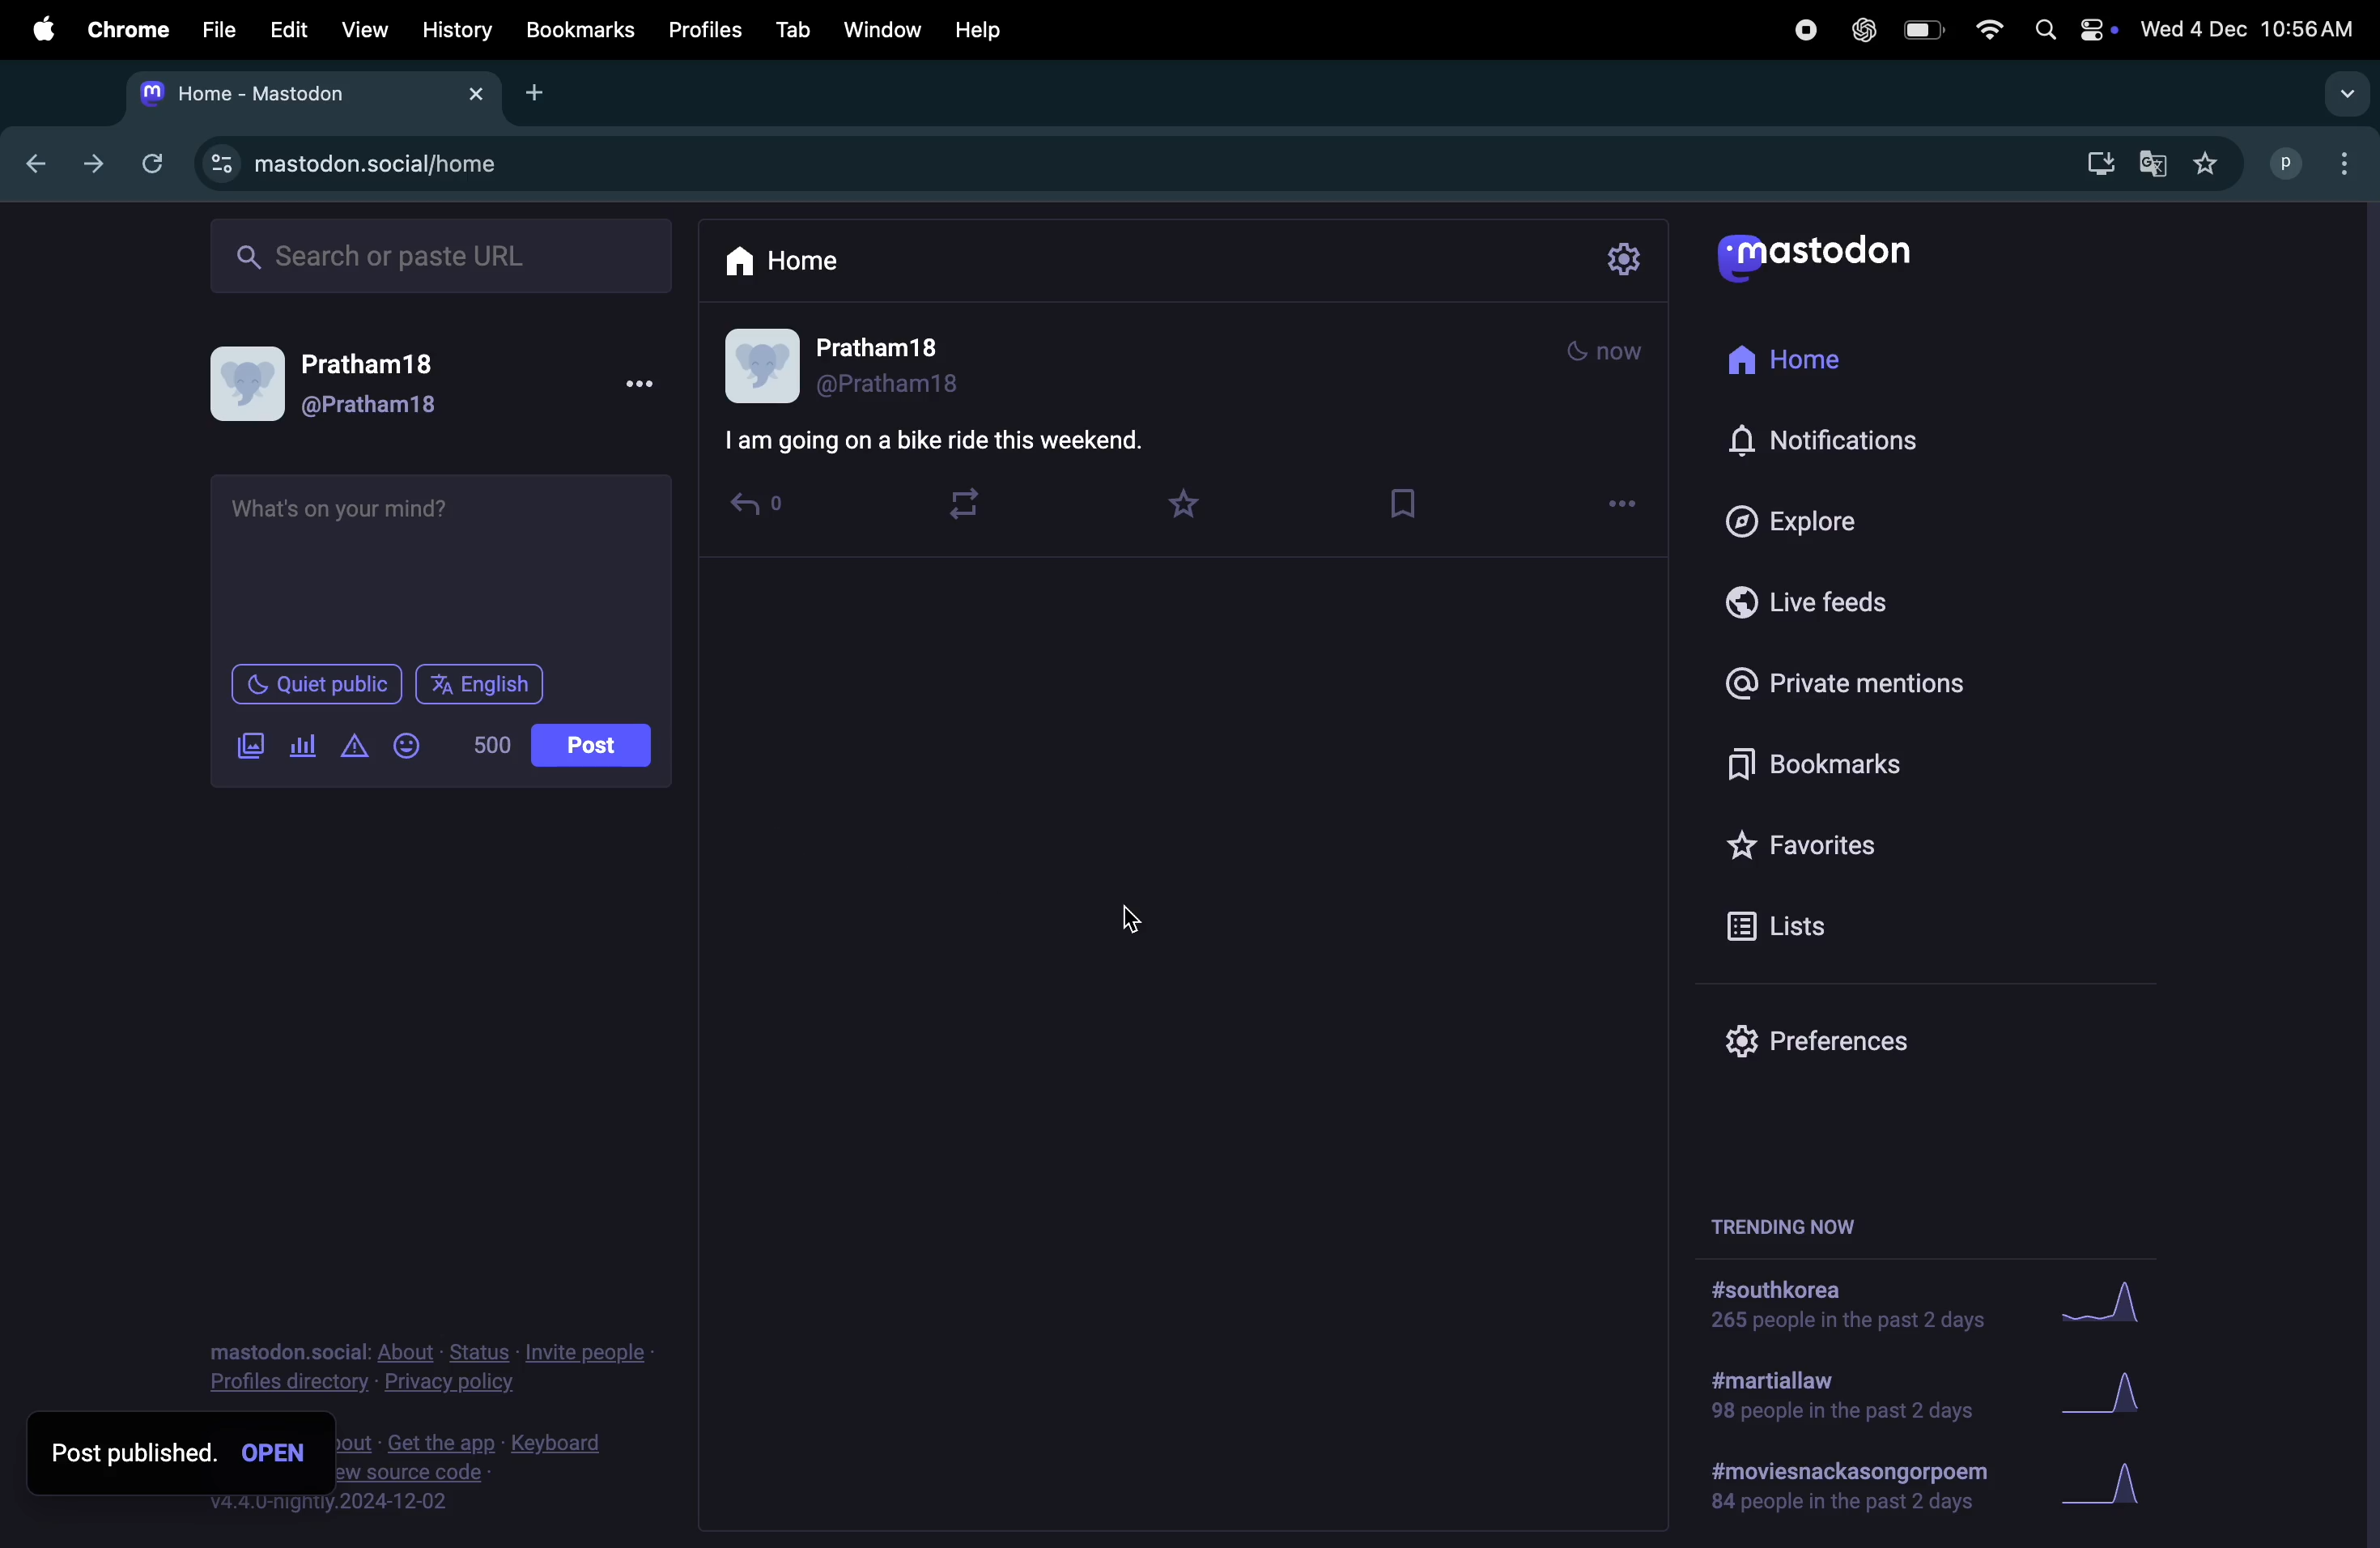 This screenshot has height=1548, width=2380. I want to click on Quiet public, so click(314, 683).